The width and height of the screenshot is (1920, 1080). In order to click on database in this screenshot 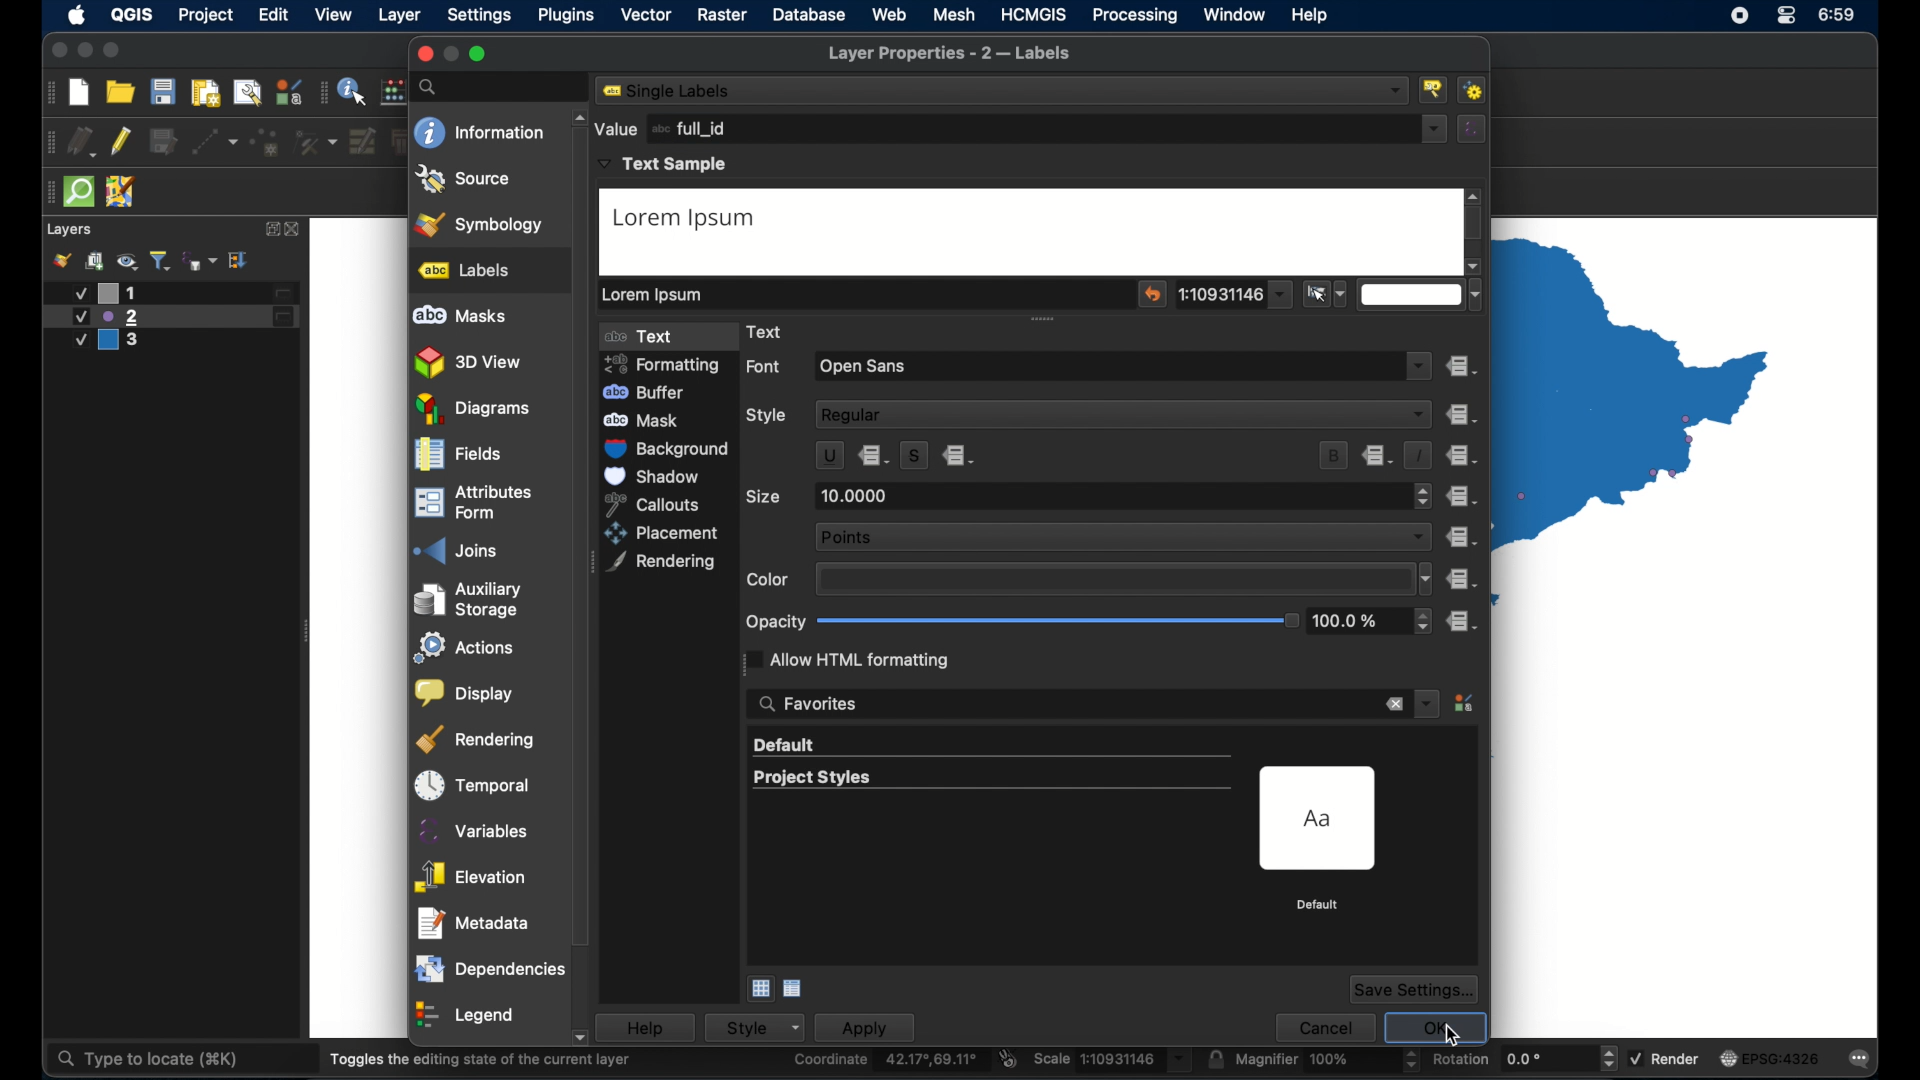, I will do `click(809, 15)`.